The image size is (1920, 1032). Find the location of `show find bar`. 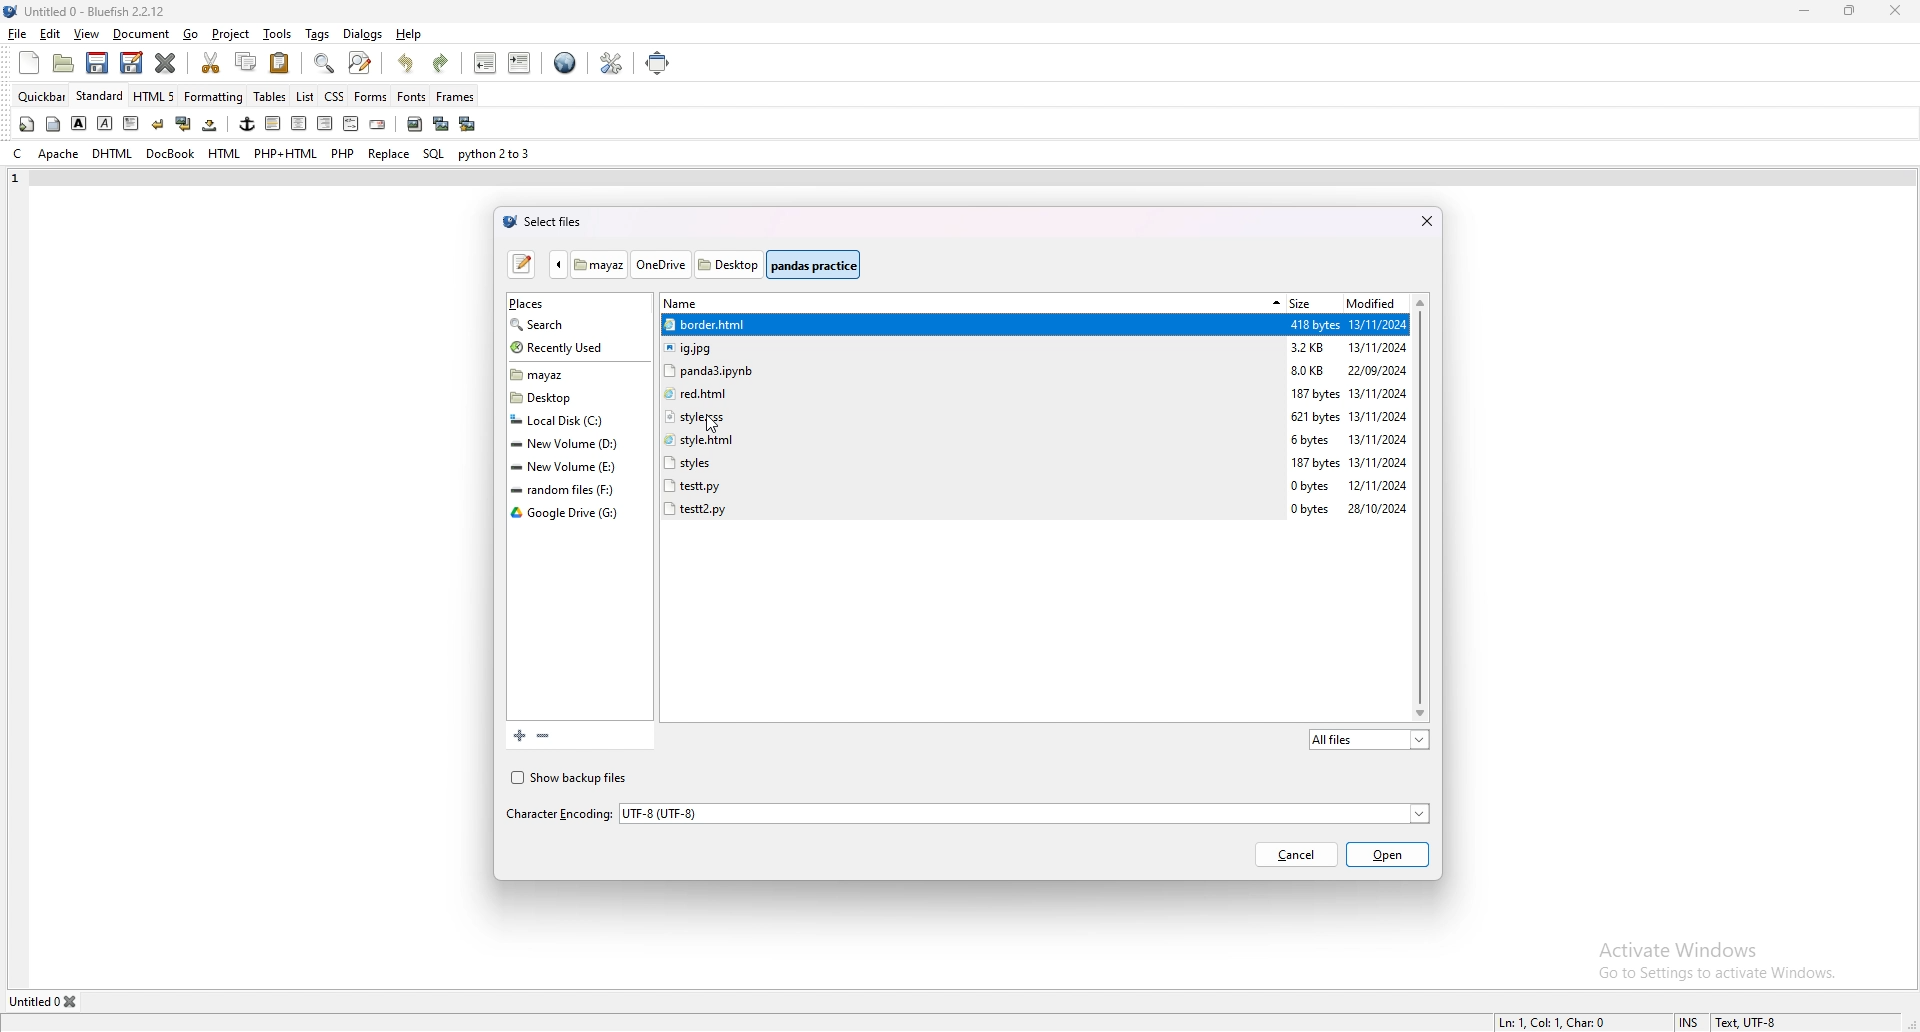

show find bar is located at coordinates (326, 63).